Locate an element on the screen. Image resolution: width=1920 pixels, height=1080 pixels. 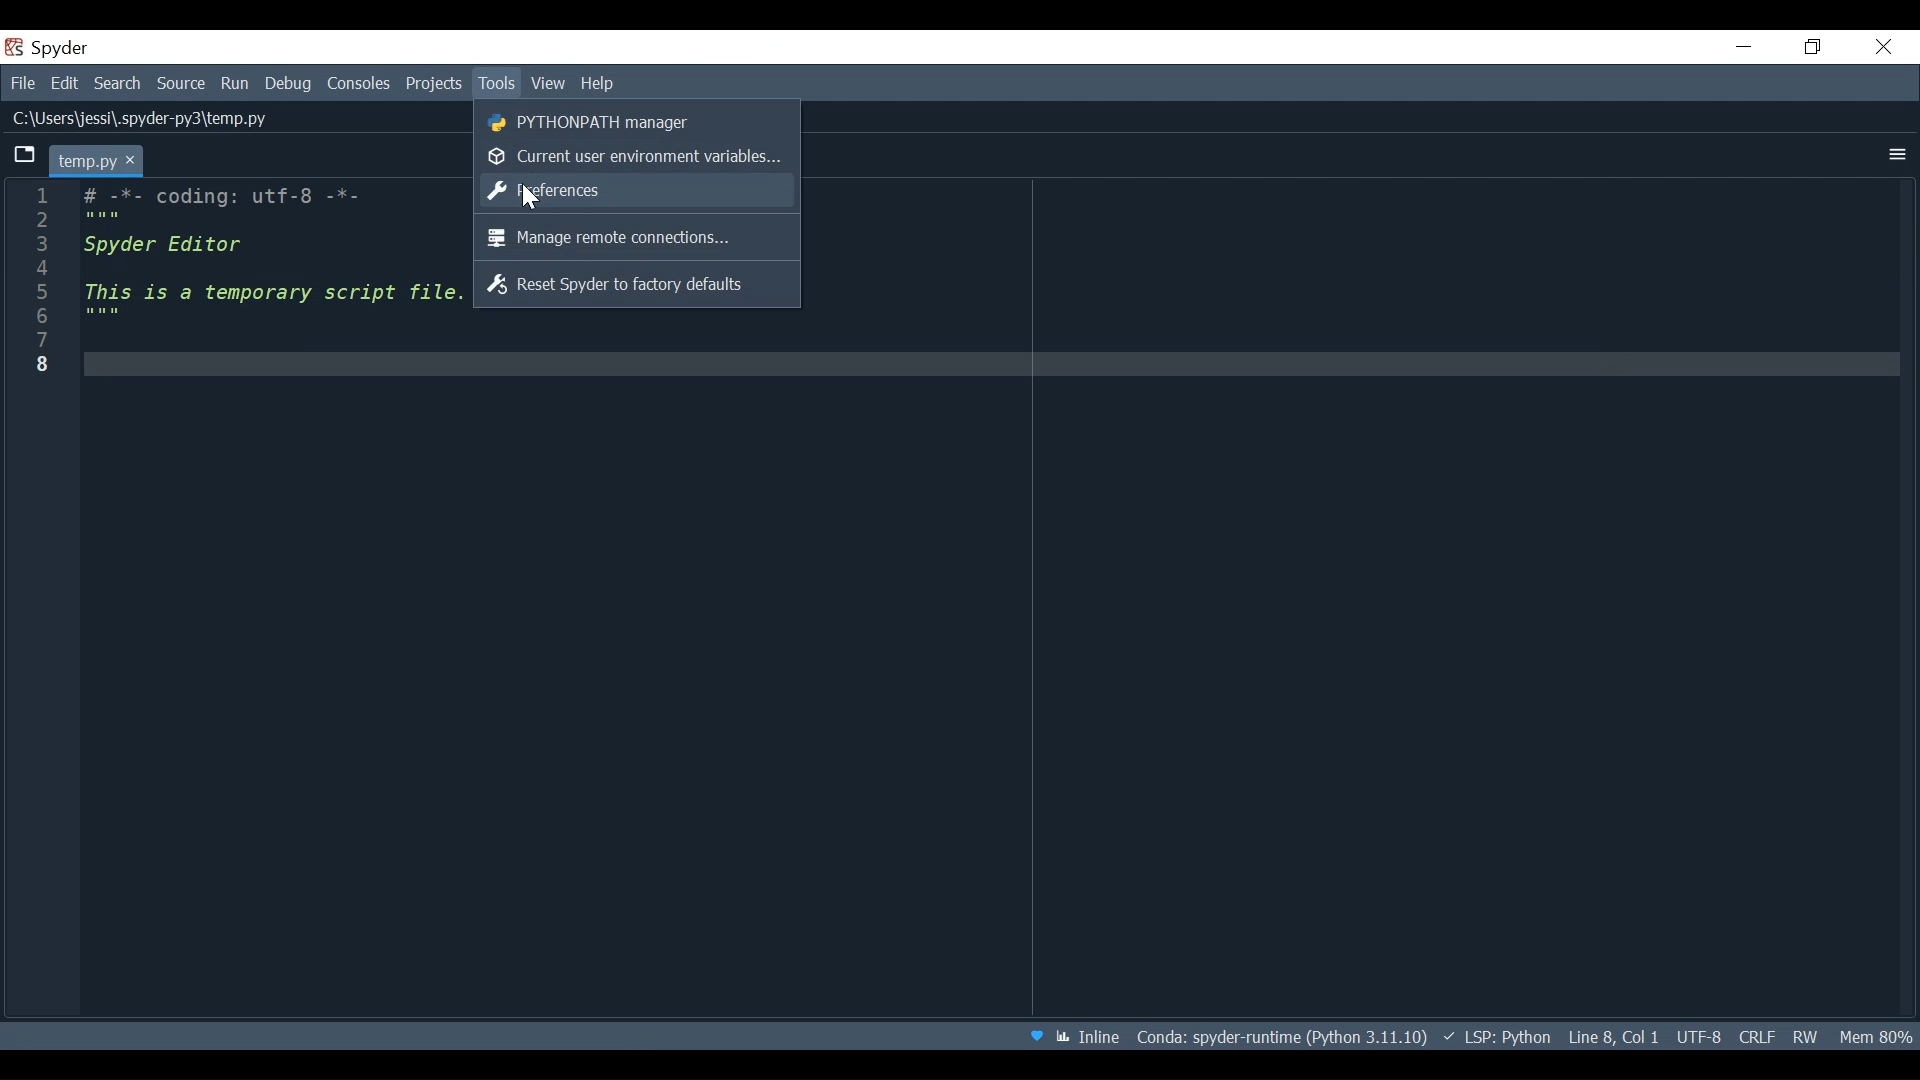
File is located at coordinates (22, 85).